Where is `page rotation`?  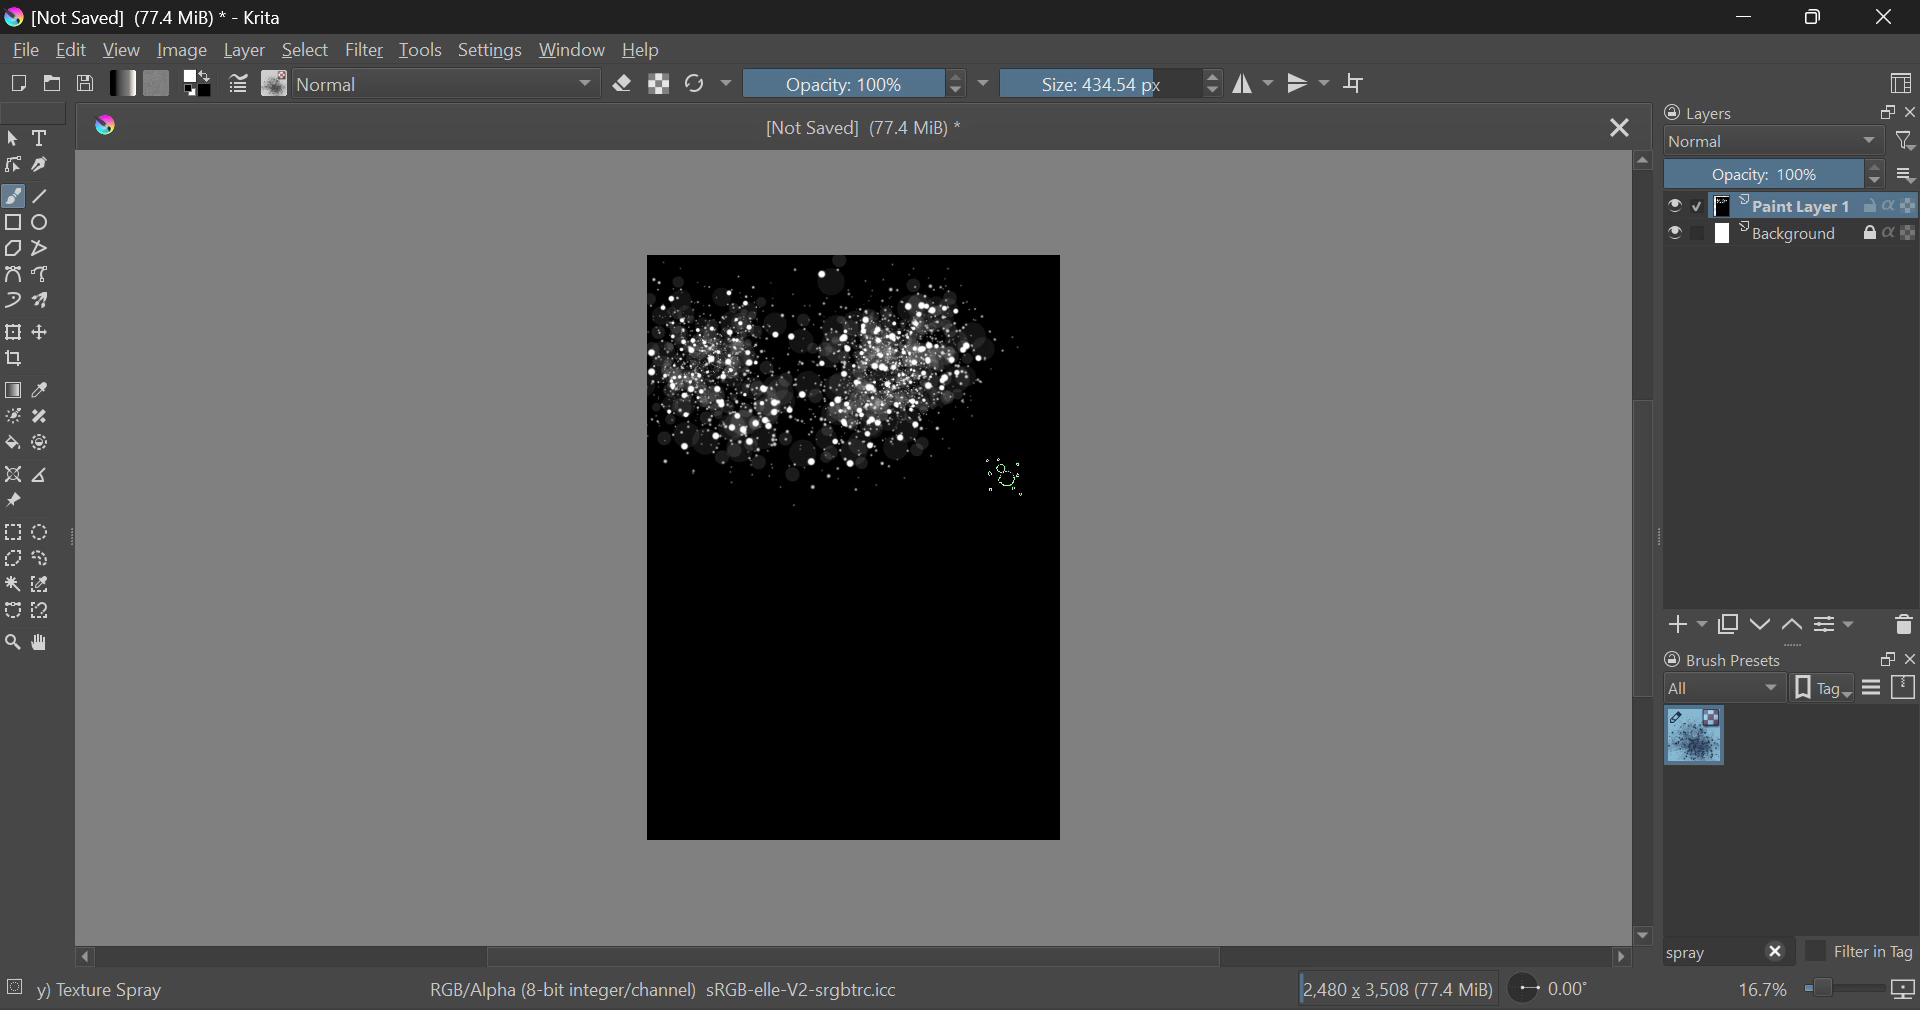
page rotation is located at coordinates (1551, 987).